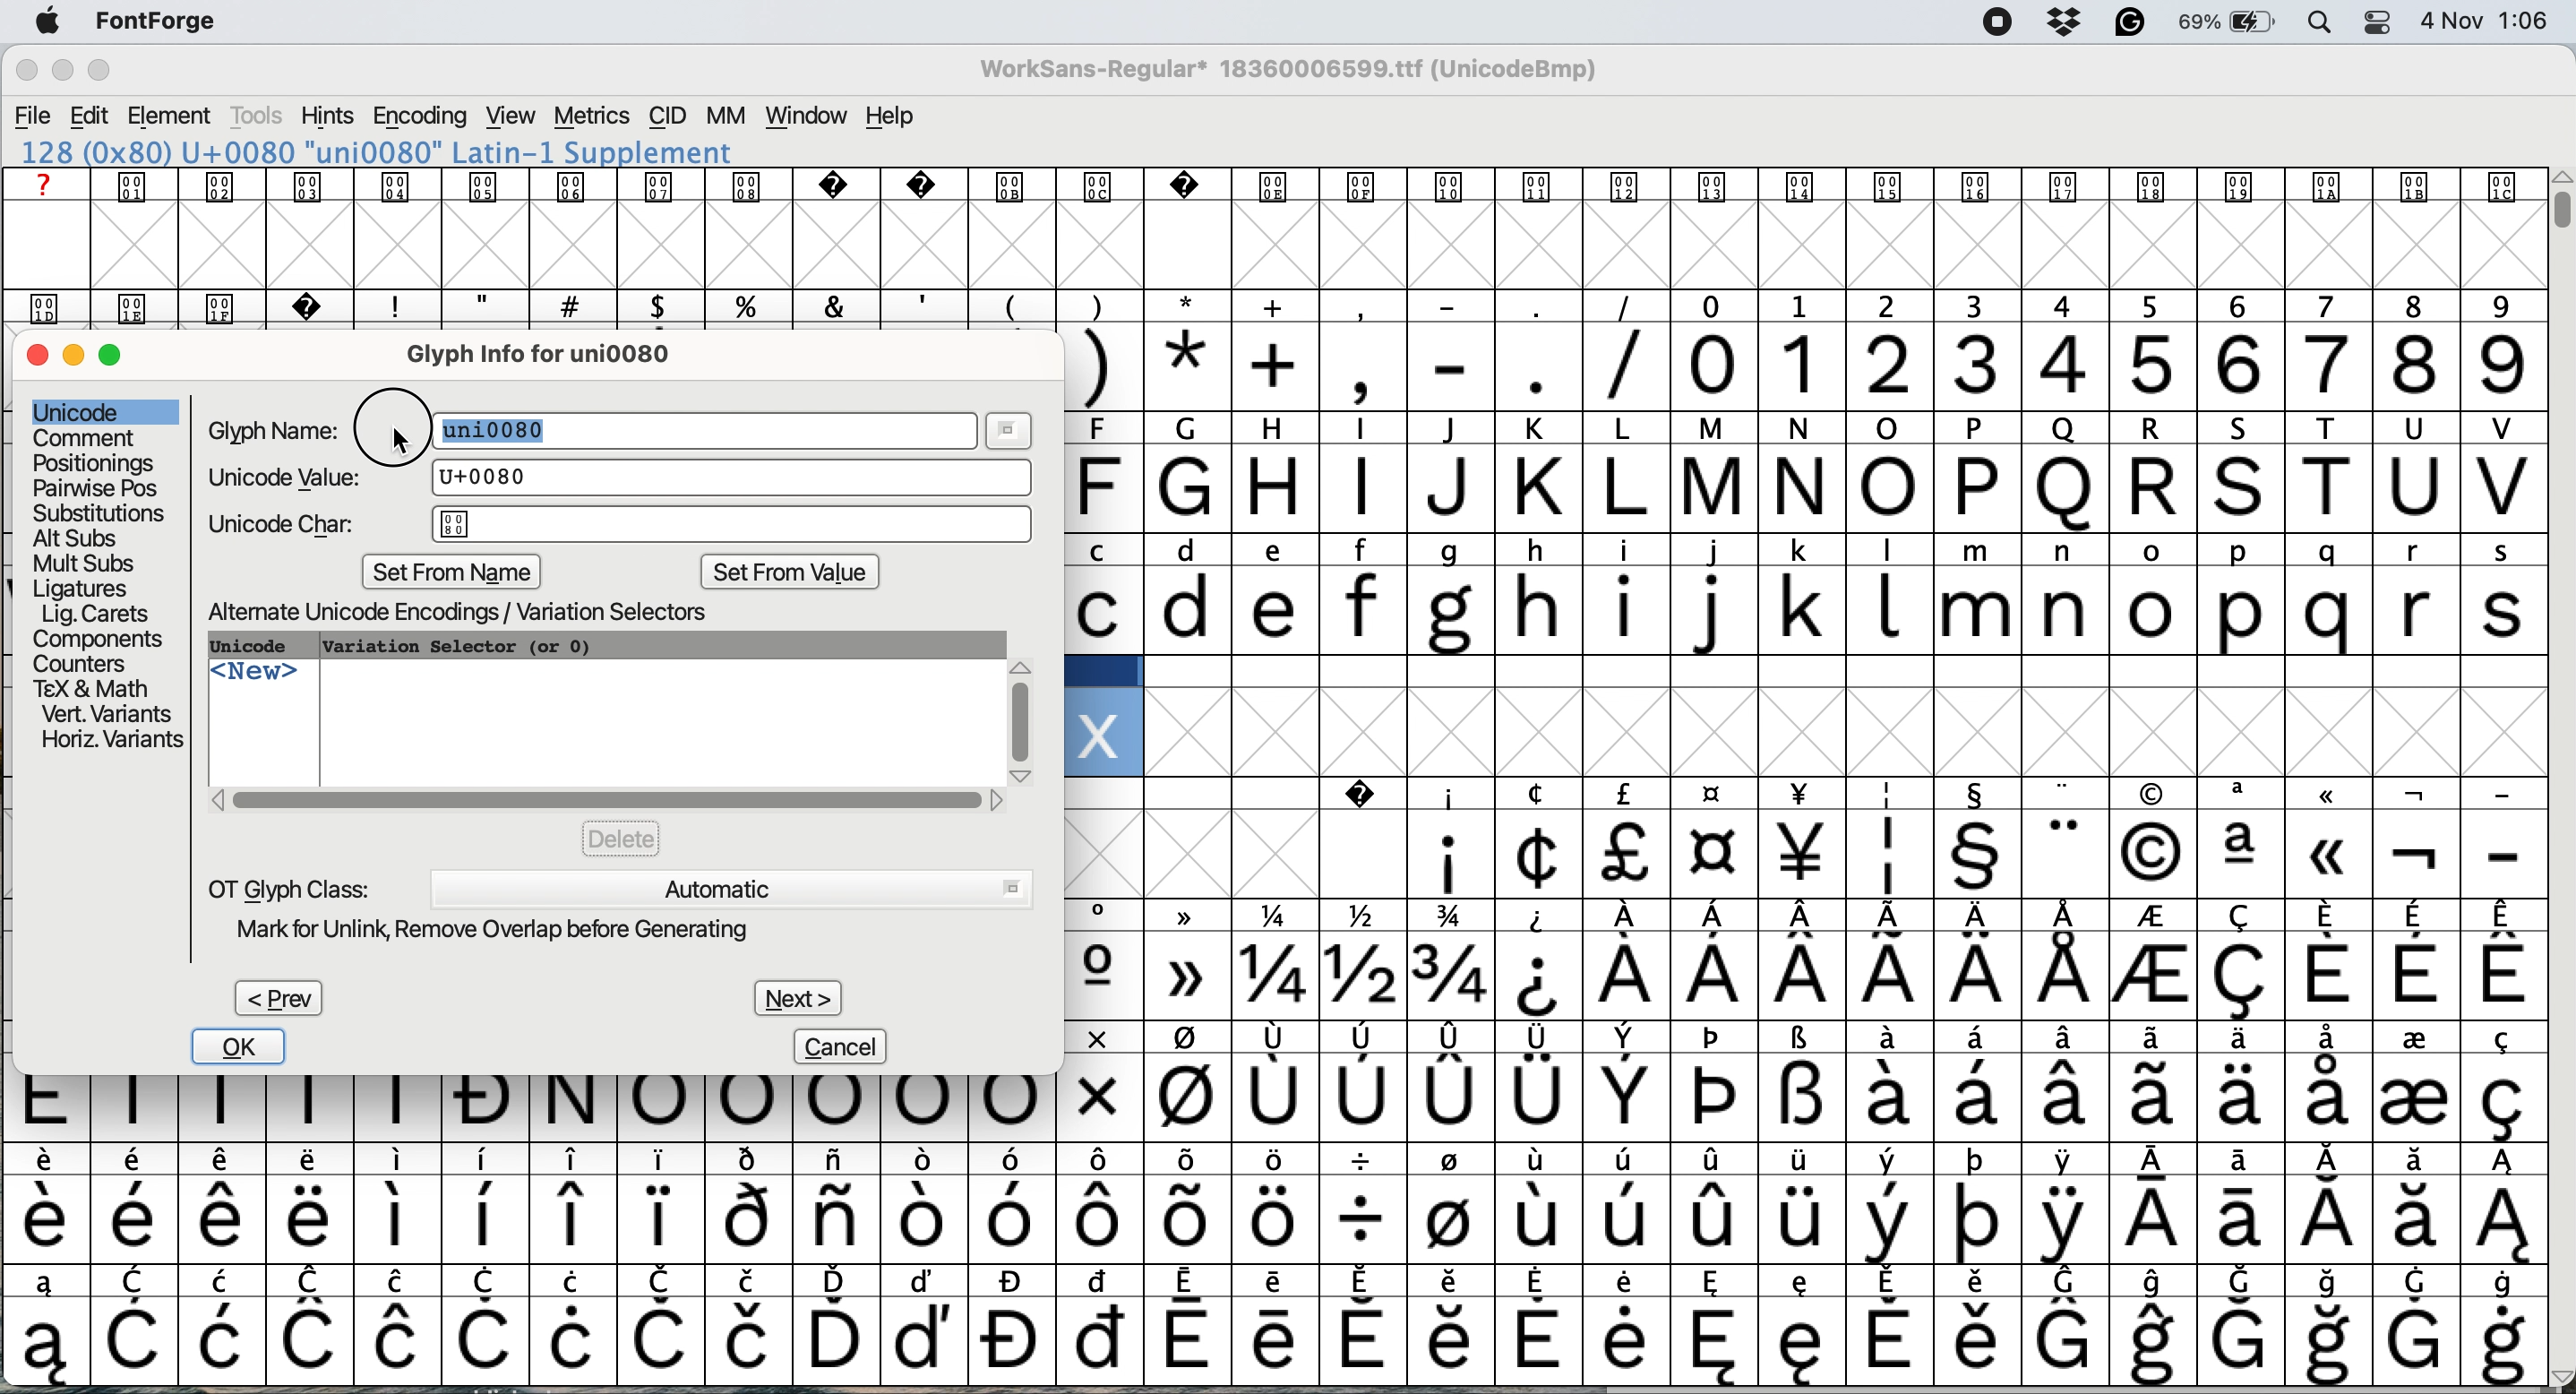  Describe the element at coordinates (80, 563) in the screenshot. I see `mult subs` at that location.